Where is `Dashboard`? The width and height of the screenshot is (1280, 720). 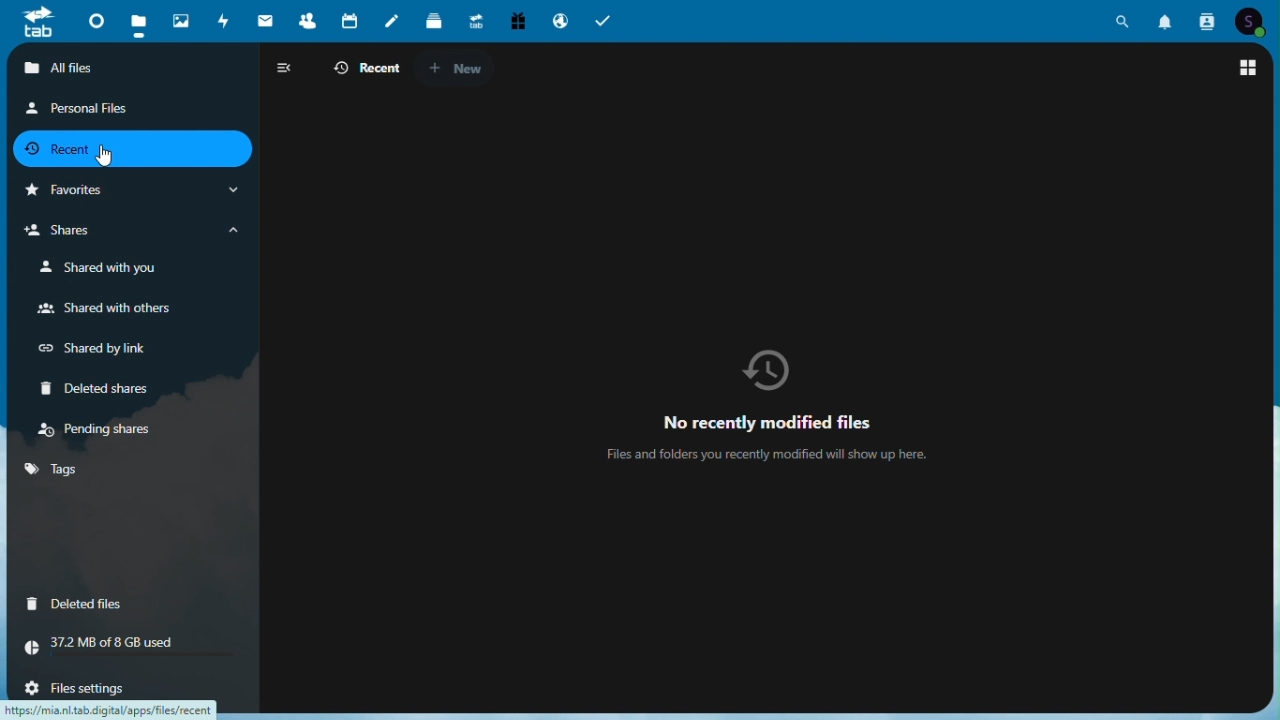 Dashboard is located at coordinates (94, 19).